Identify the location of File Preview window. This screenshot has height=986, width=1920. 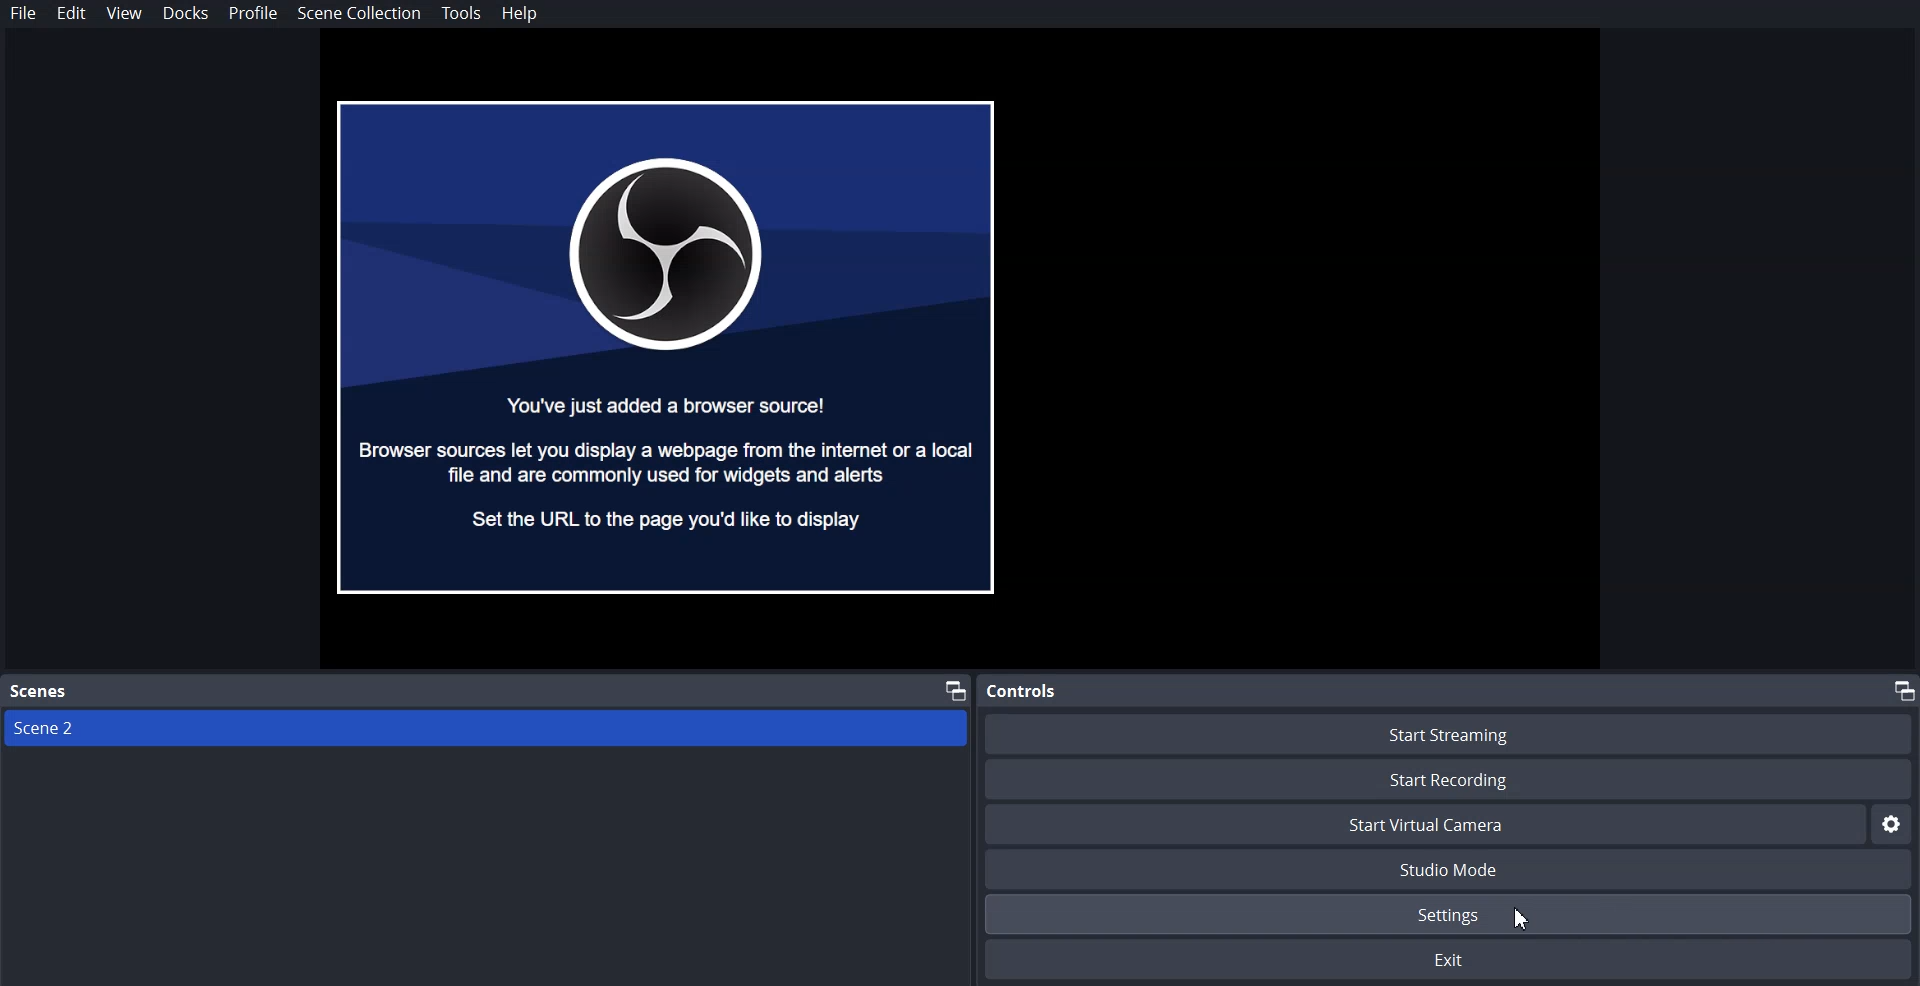
(668, 346).